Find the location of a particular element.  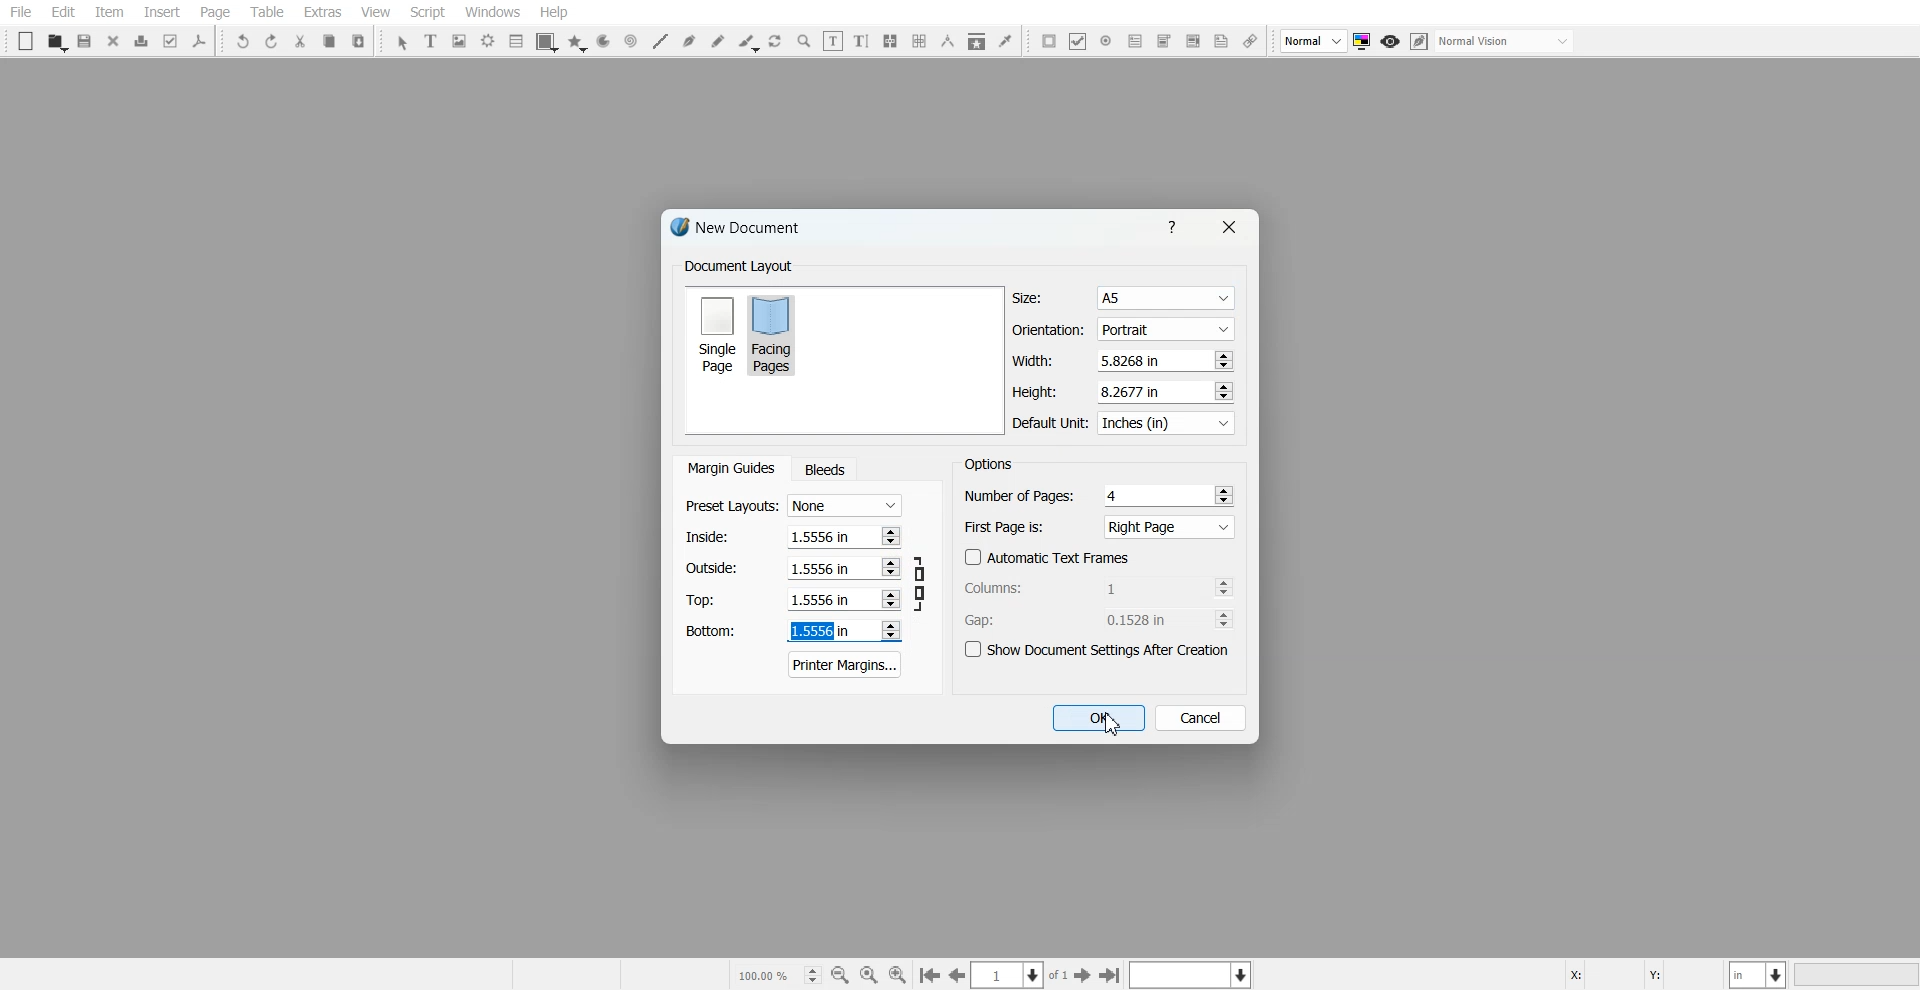

Select Item is located at coordinates (402, 43).